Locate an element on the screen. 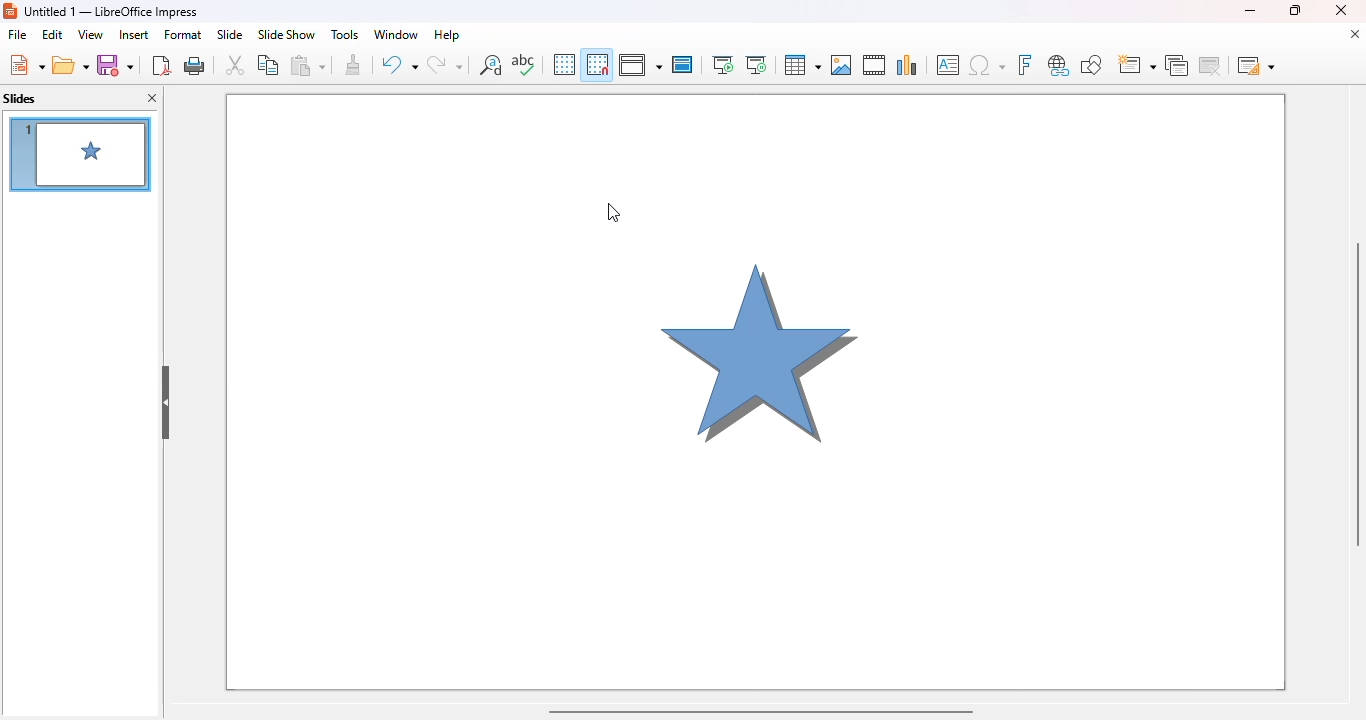  display grid is located at coordinates (564, 64).